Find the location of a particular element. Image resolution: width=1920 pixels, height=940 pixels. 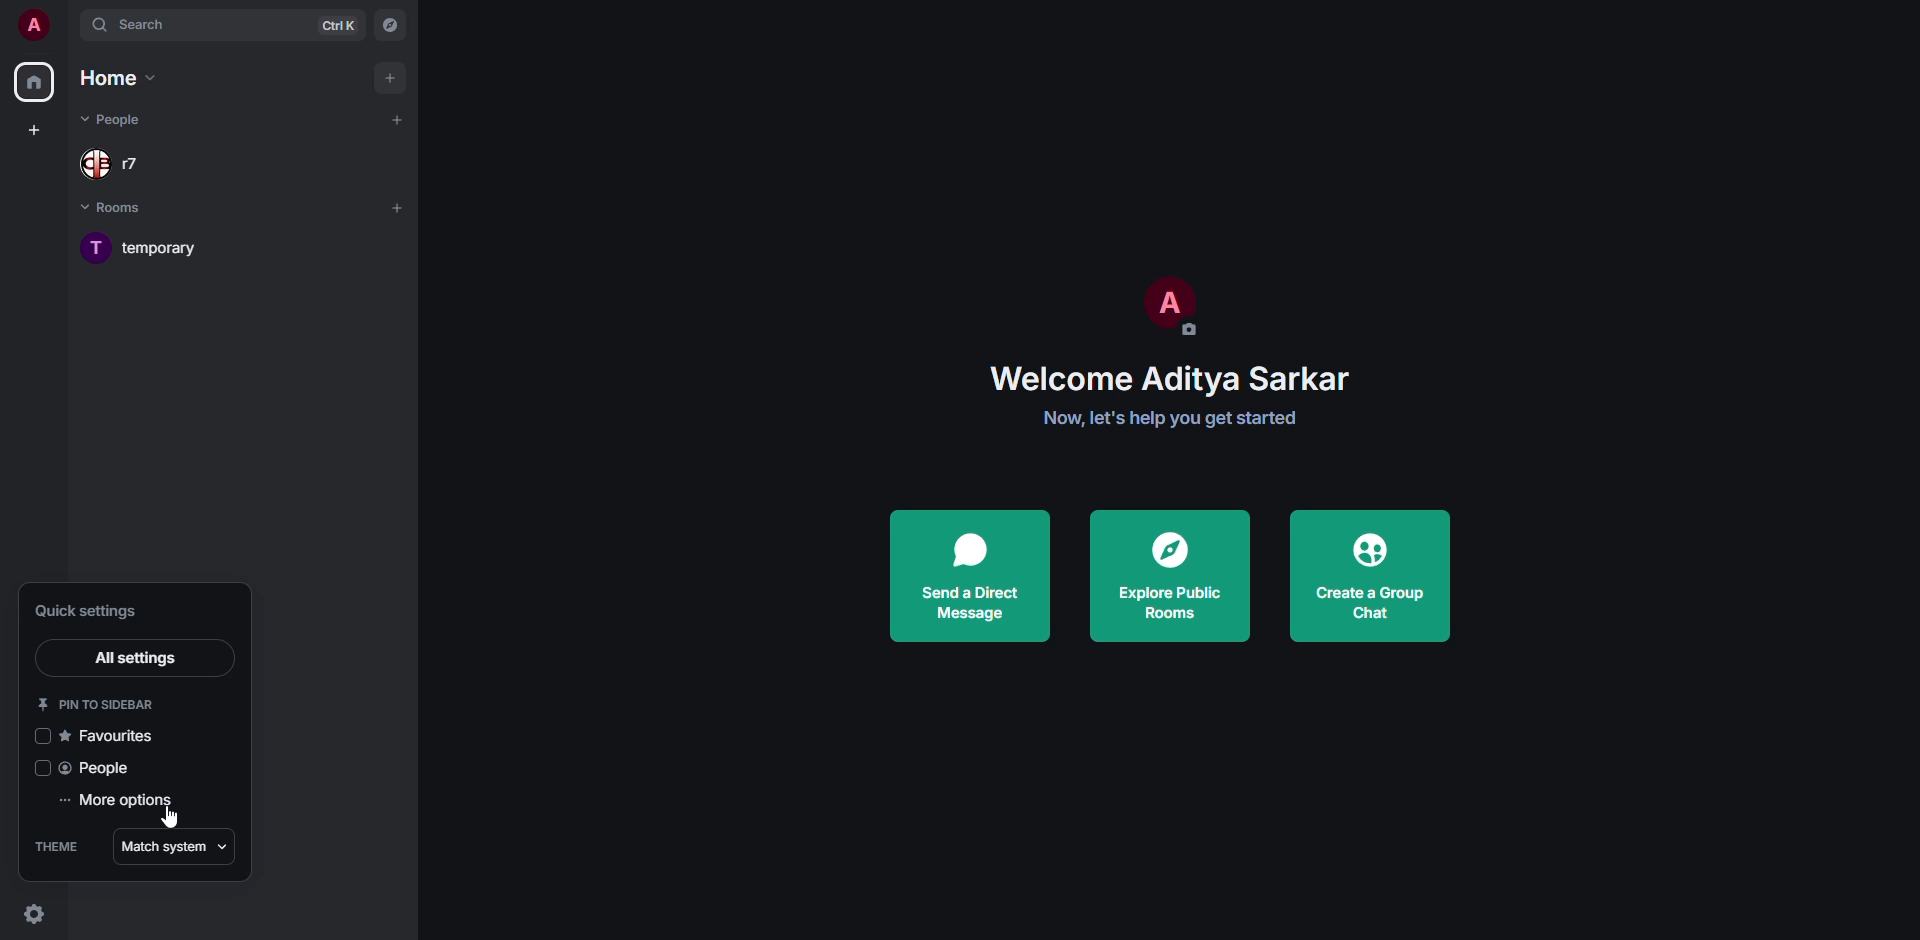

welcome is located at coordinates (1174, 376).